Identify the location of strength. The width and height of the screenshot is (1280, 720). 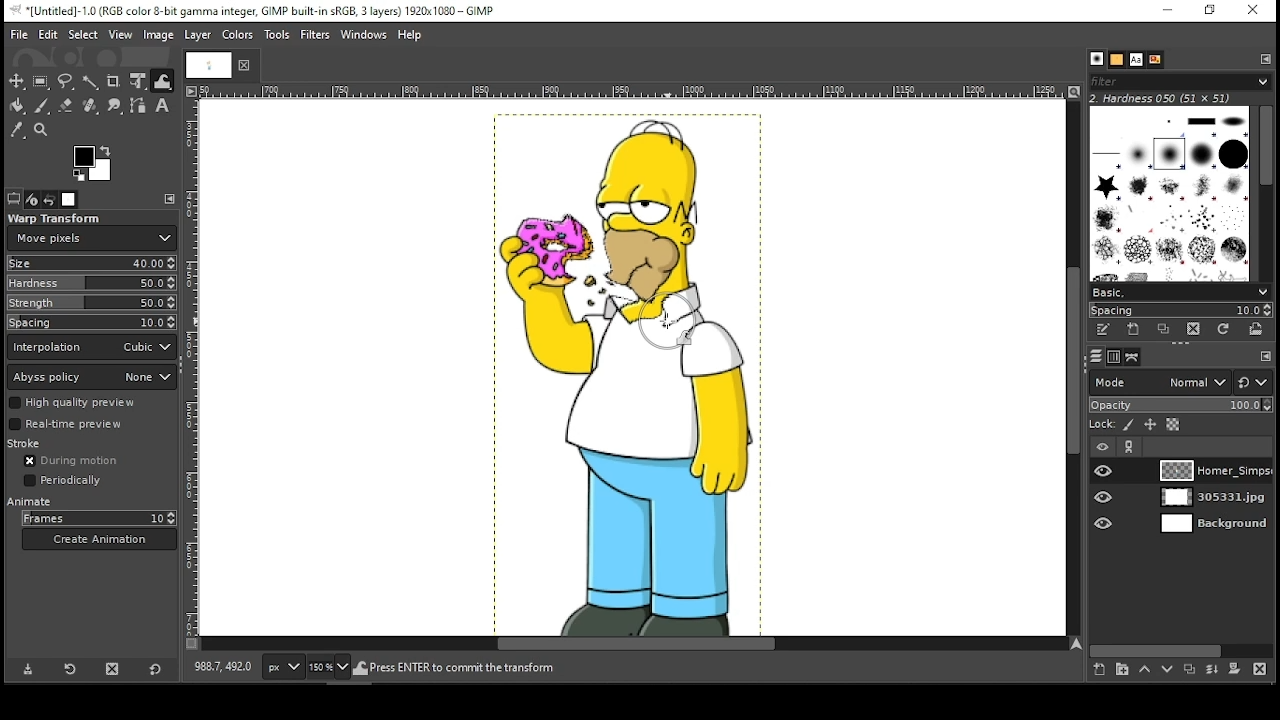
(92, 303).